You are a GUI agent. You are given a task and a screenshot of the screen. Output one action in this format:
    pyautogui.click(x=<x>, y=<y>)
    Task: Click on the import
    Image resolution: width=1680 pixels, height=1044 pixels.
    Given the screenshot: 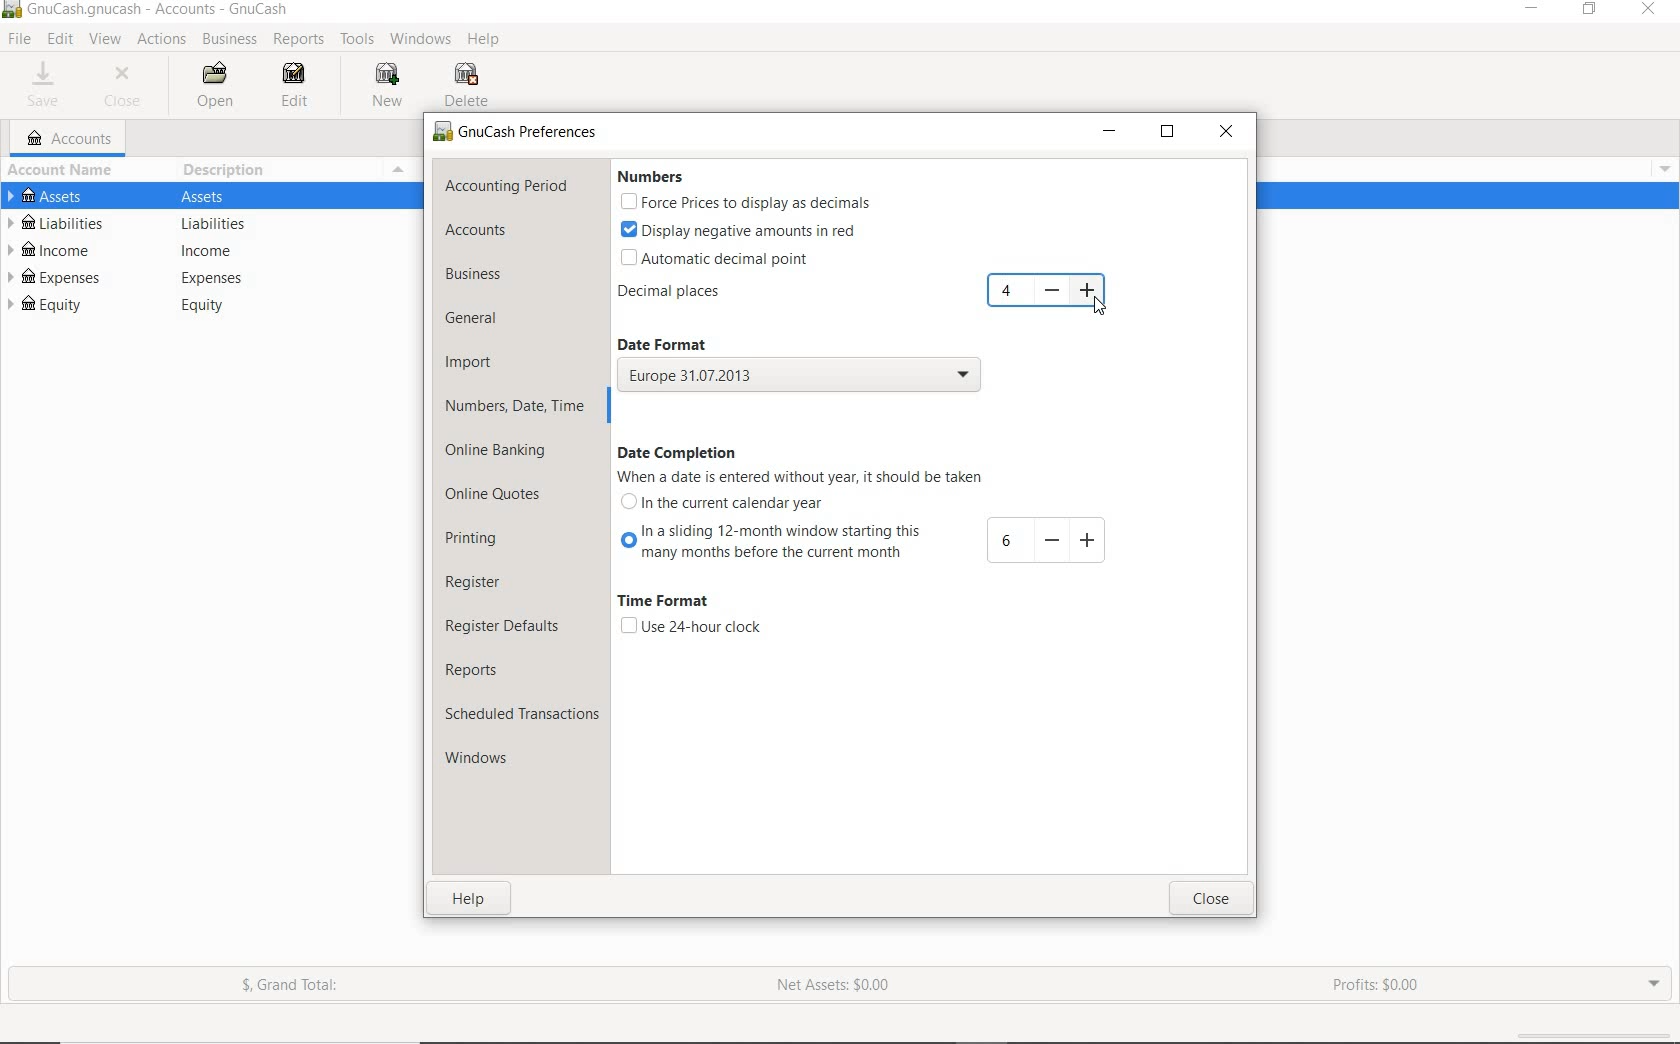 What is the action you would take?
    pyautogui.click(x=470, y=364)
    